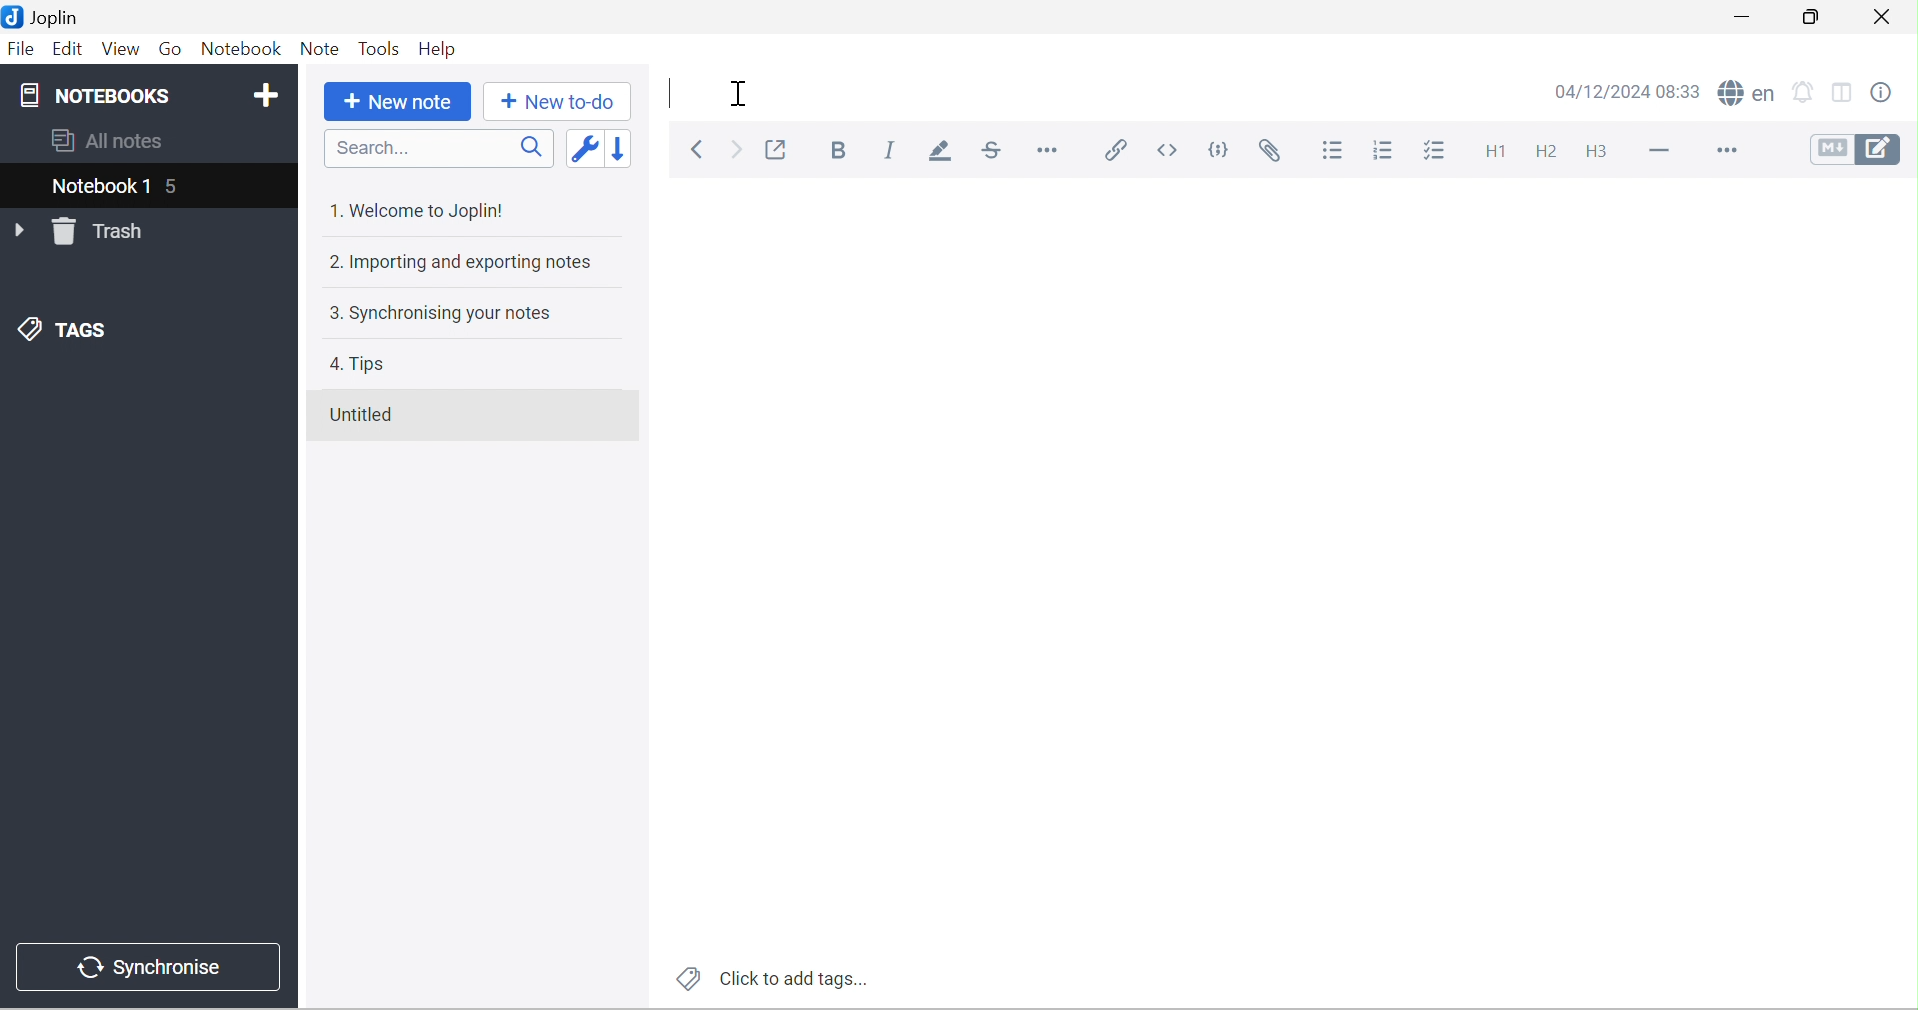  I want to click on TAGS, so click(63, 327).